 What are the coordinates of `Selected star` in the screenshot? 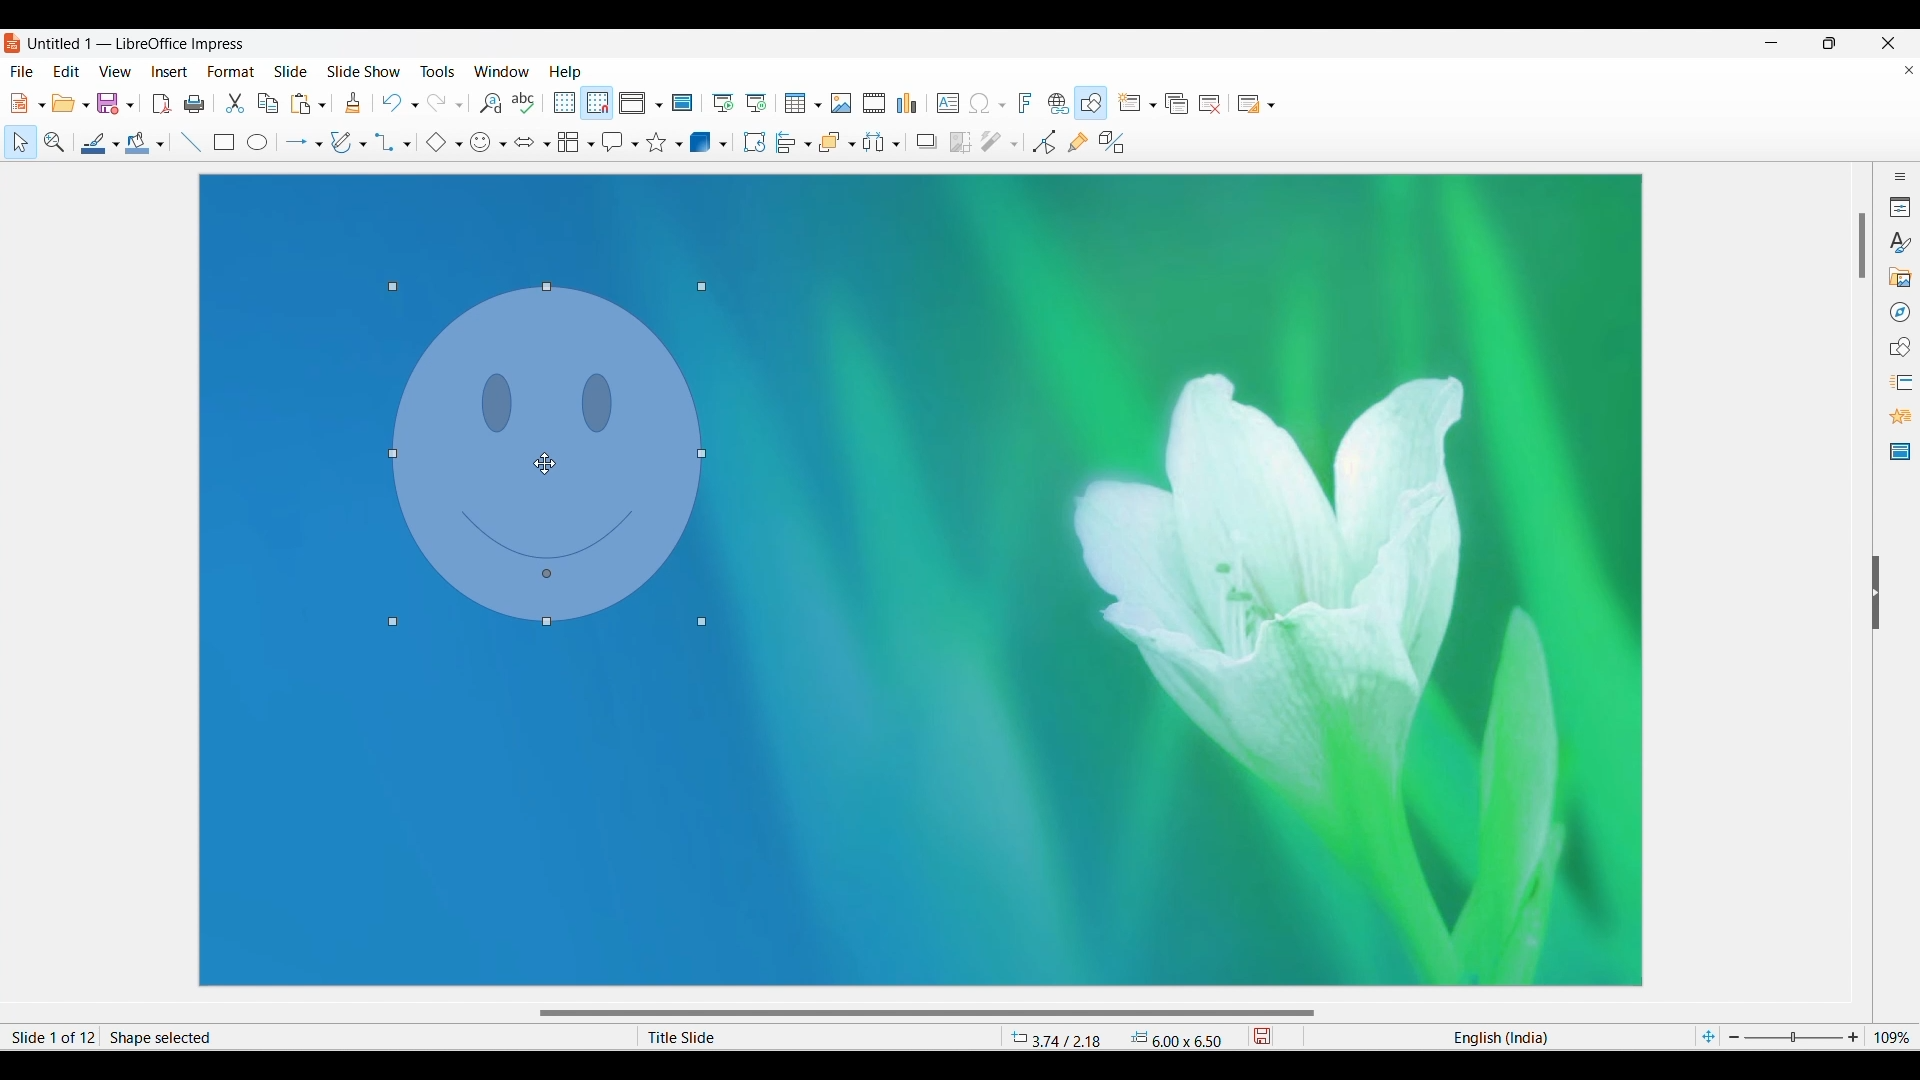 It's located at (657, 142).